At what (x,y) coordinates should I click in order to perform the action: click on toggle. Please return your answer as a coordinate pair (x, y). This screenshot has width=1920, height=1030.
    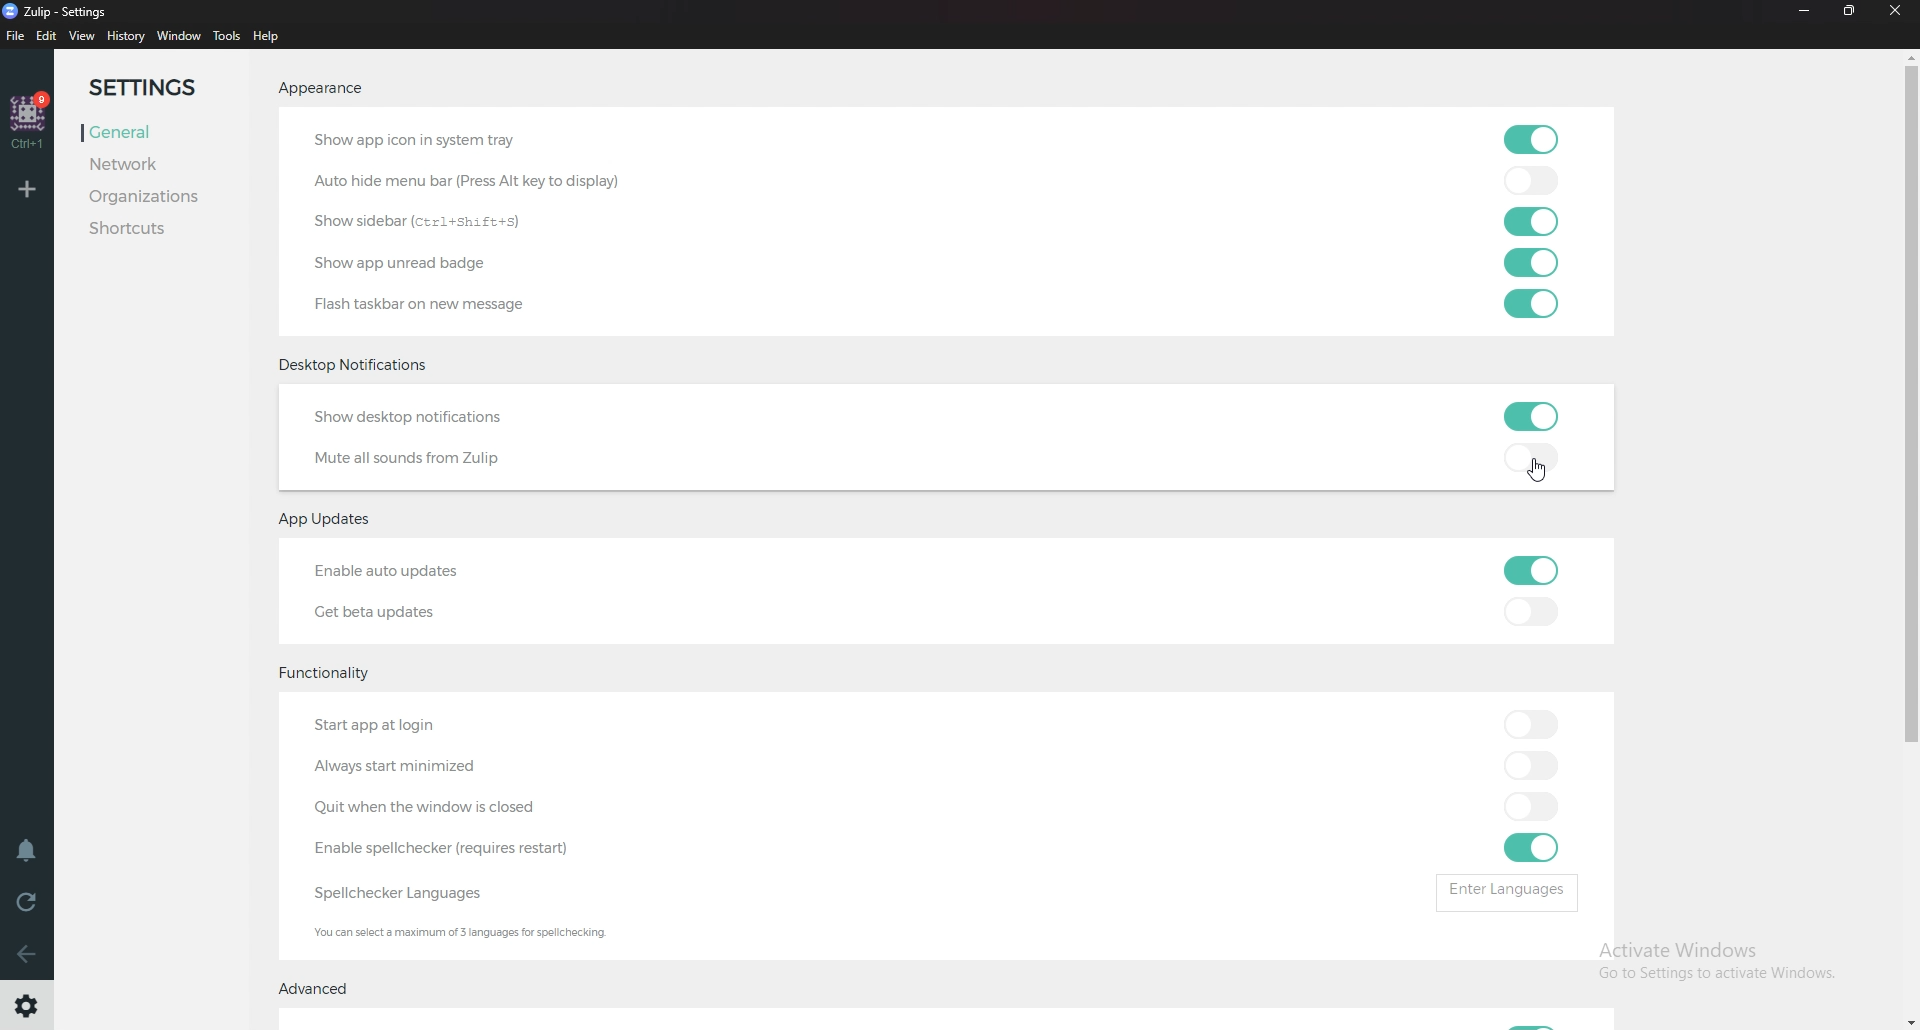
    Looking at the image, I should click on (1531, 809).